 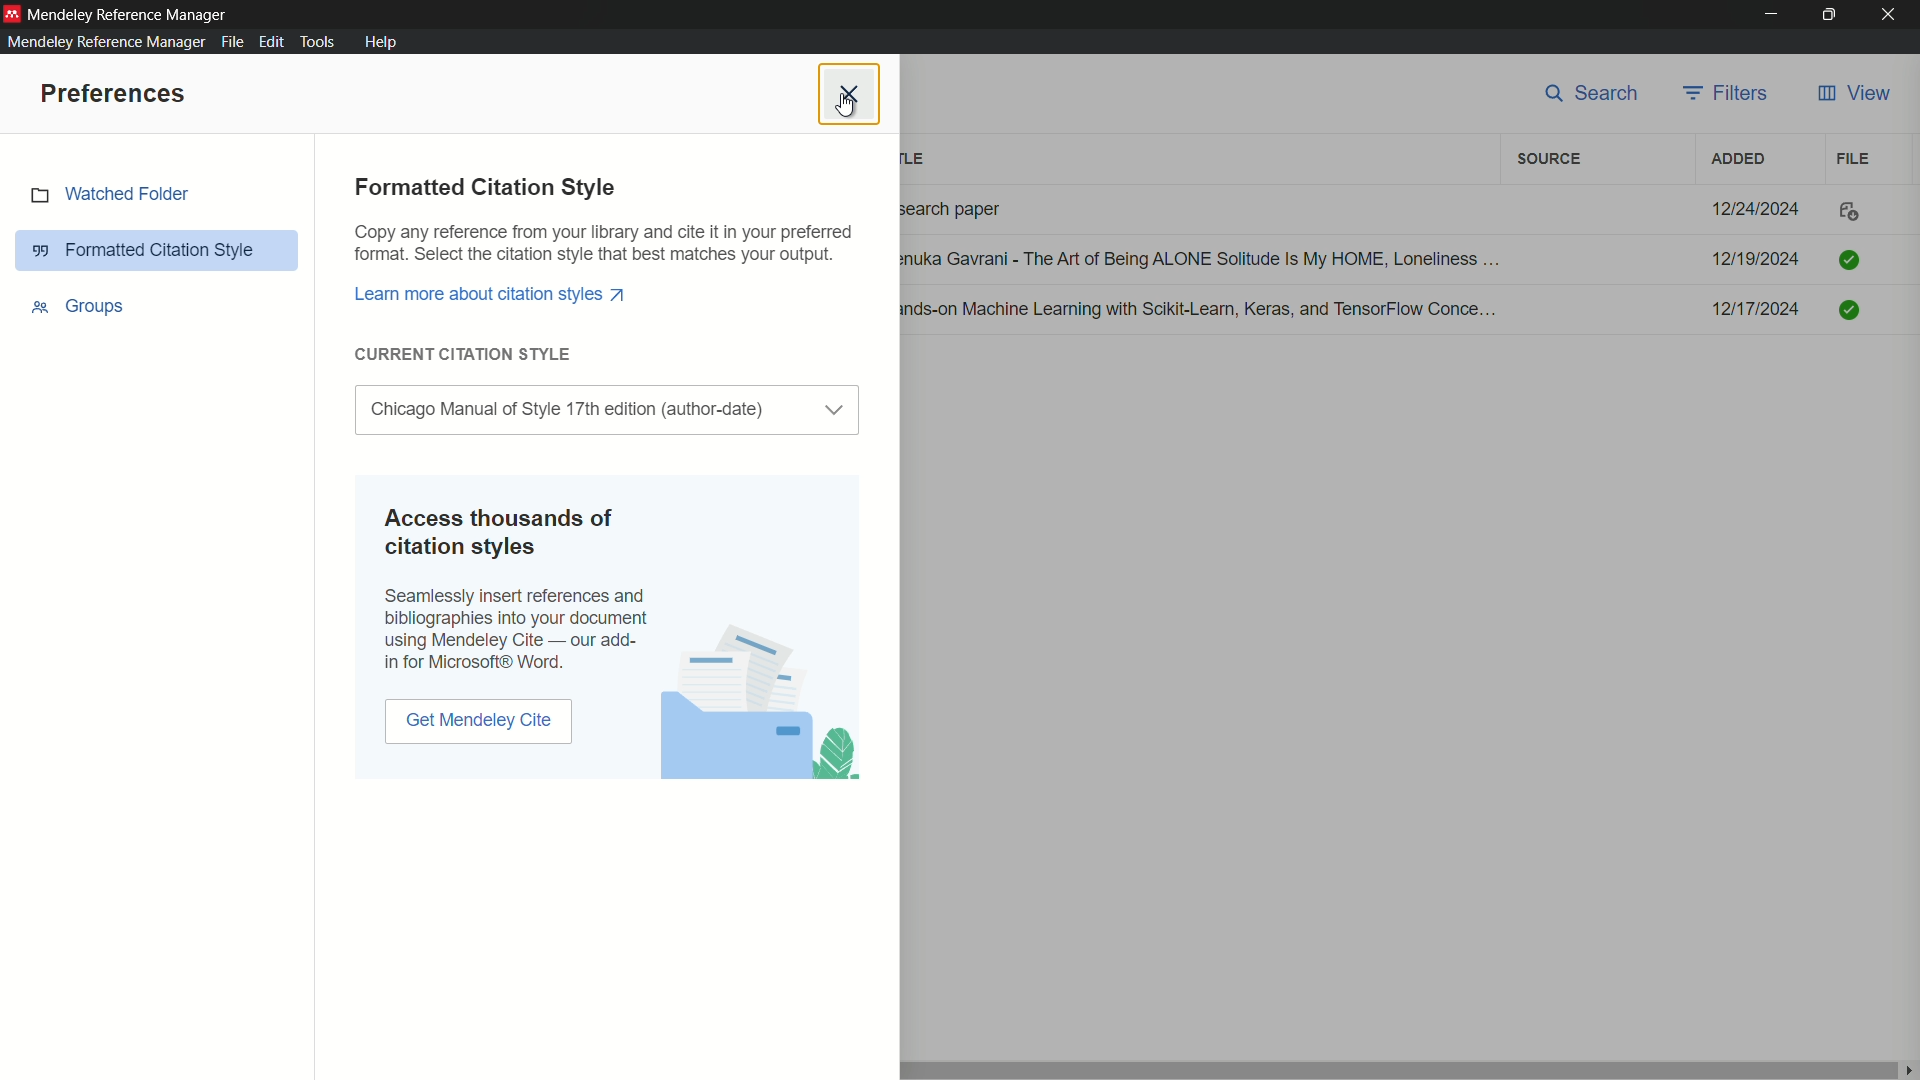 What do you see at coordinates (1393, 209) in the screenshot?
I see `details` at bounding box center [1393, 209].